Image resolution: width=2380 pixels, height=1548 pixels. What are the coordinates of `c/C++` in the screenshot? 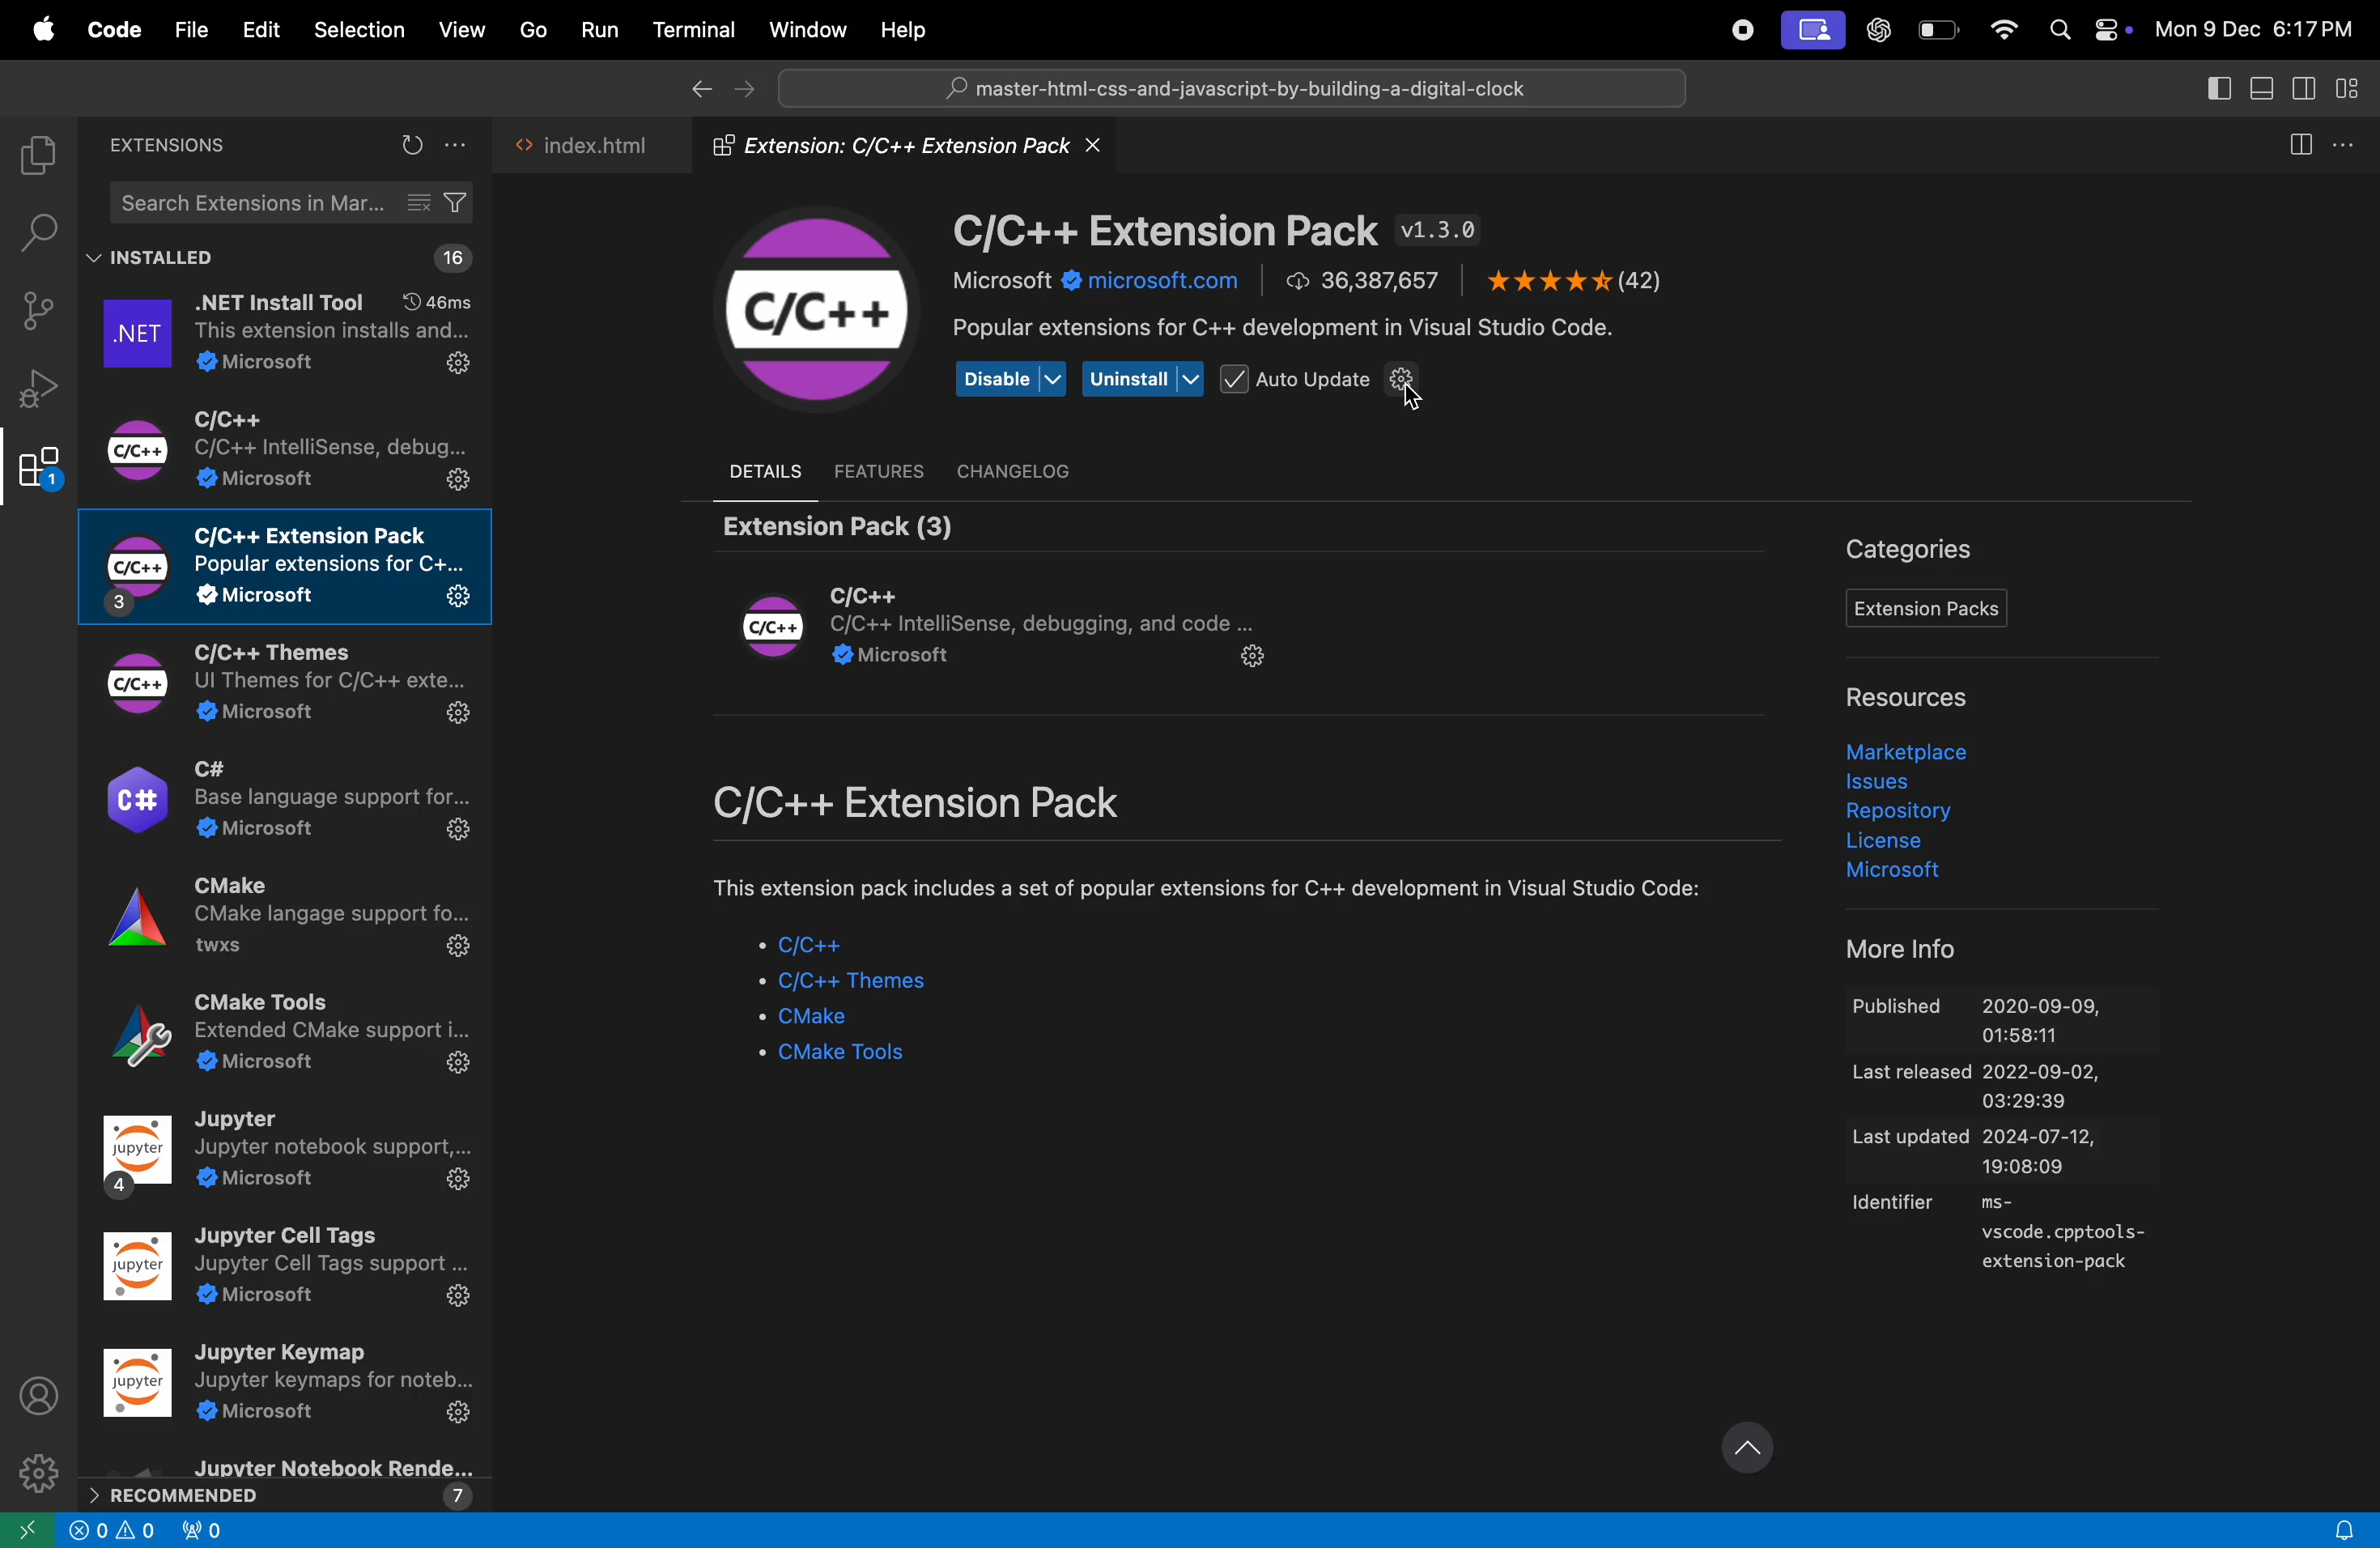 It's located at (813, 949).